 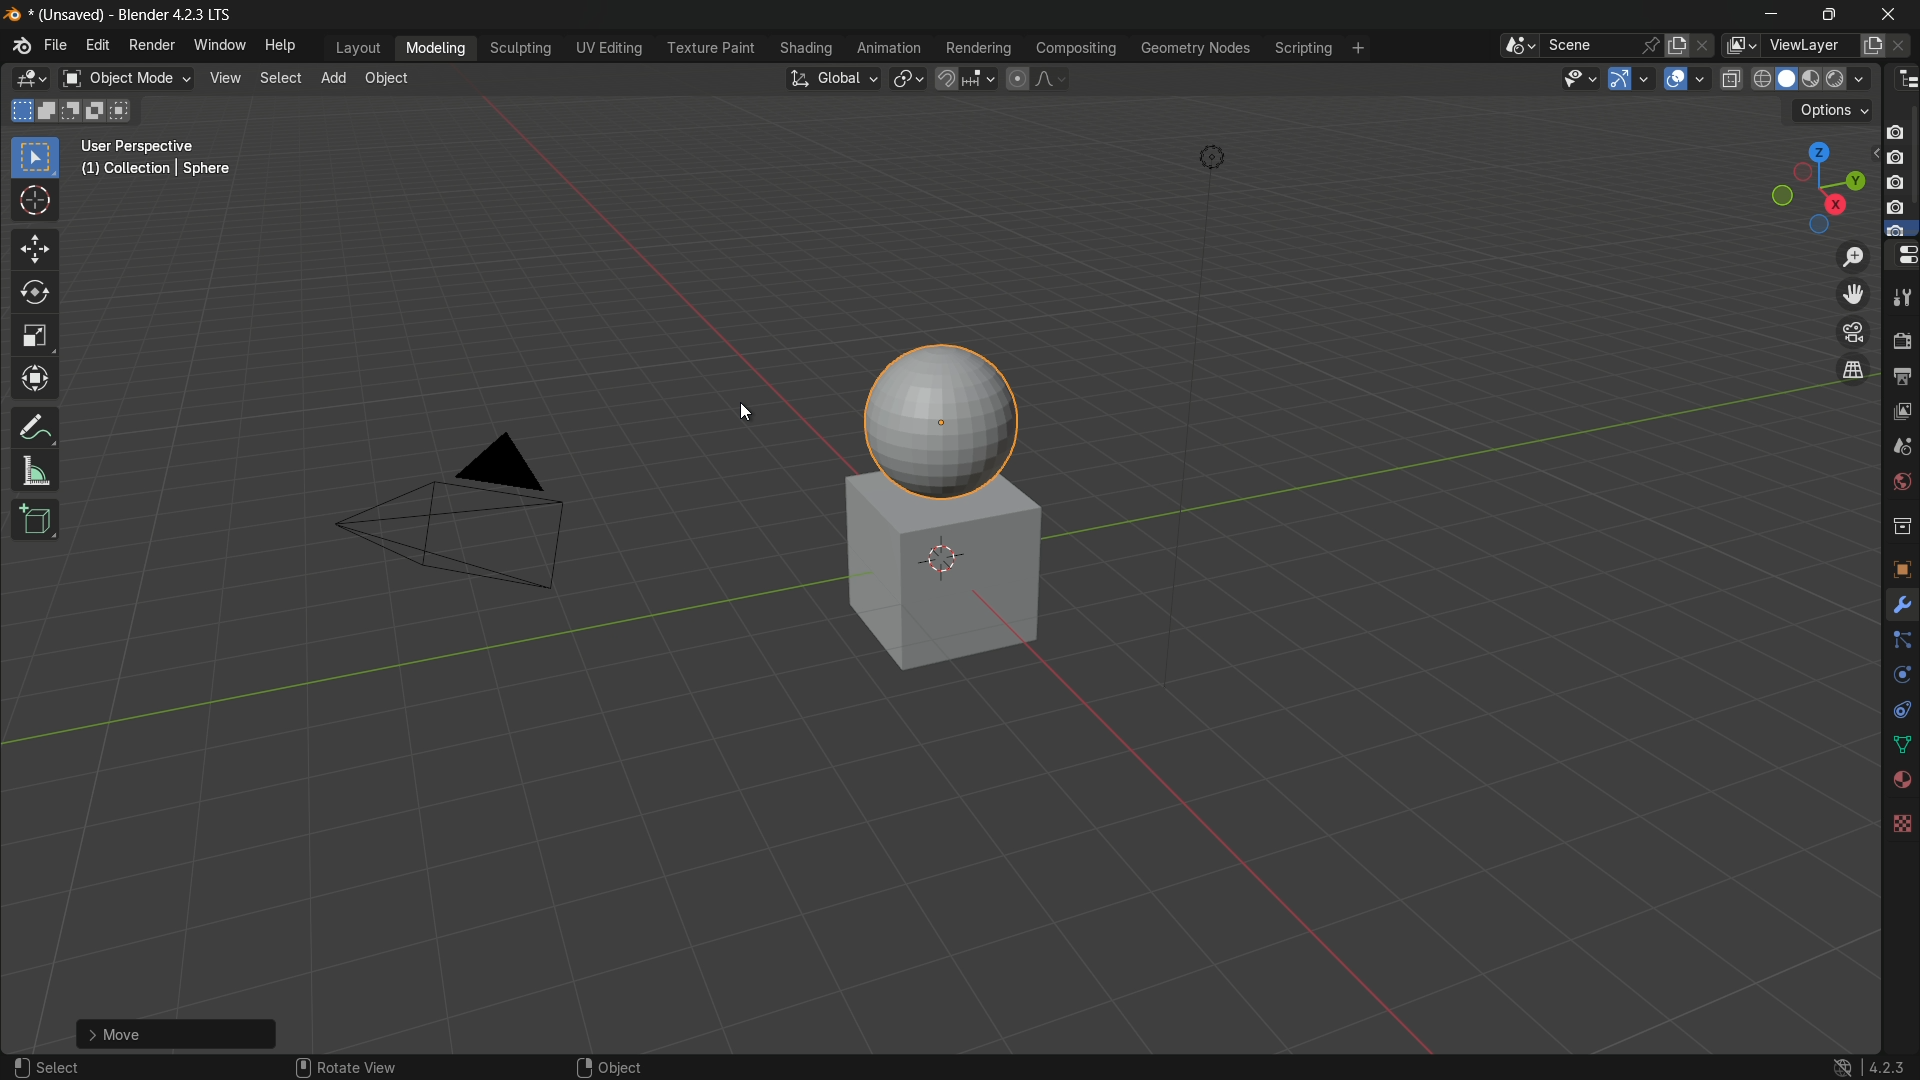 I want to click on properties, so click(x=1901, y=256).